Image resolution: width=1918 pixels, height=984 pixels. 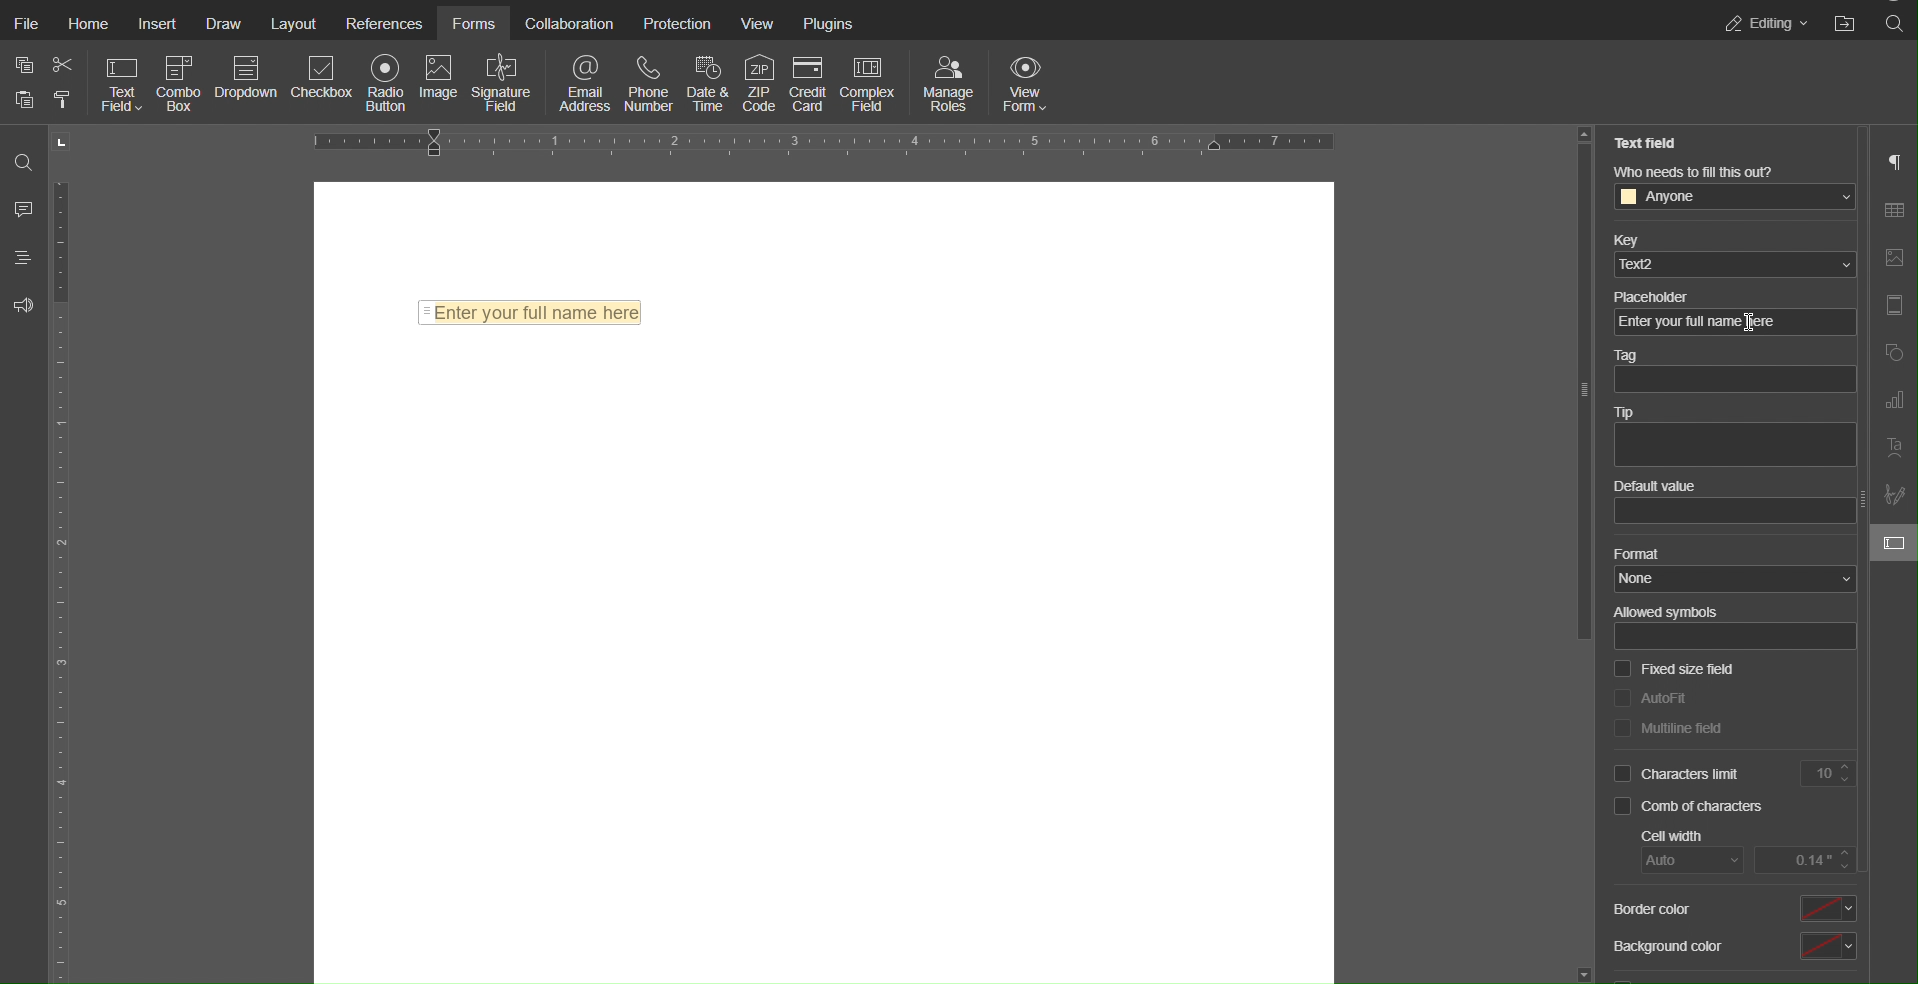 What do you see at coordinates (759, 24) in the screenshot?
I see `View` at bounding box center [759, 24].